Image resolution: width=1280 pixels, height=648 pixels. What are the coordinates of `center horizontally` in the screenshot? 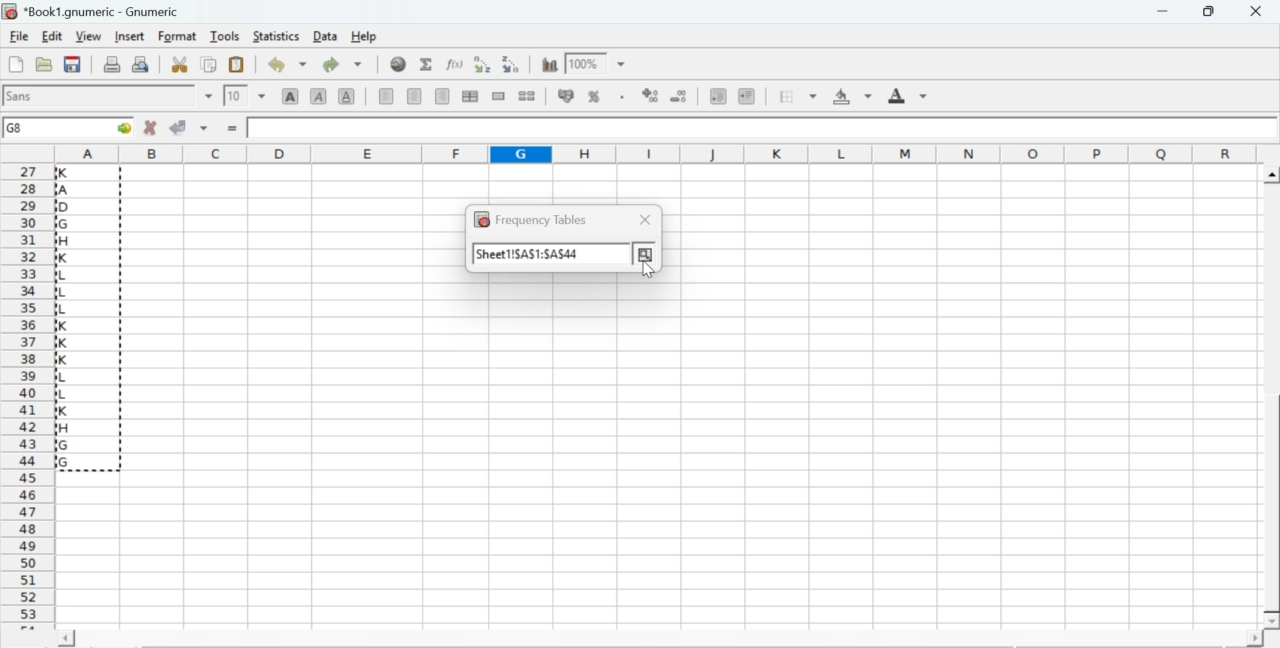 It's located at (470, 96).